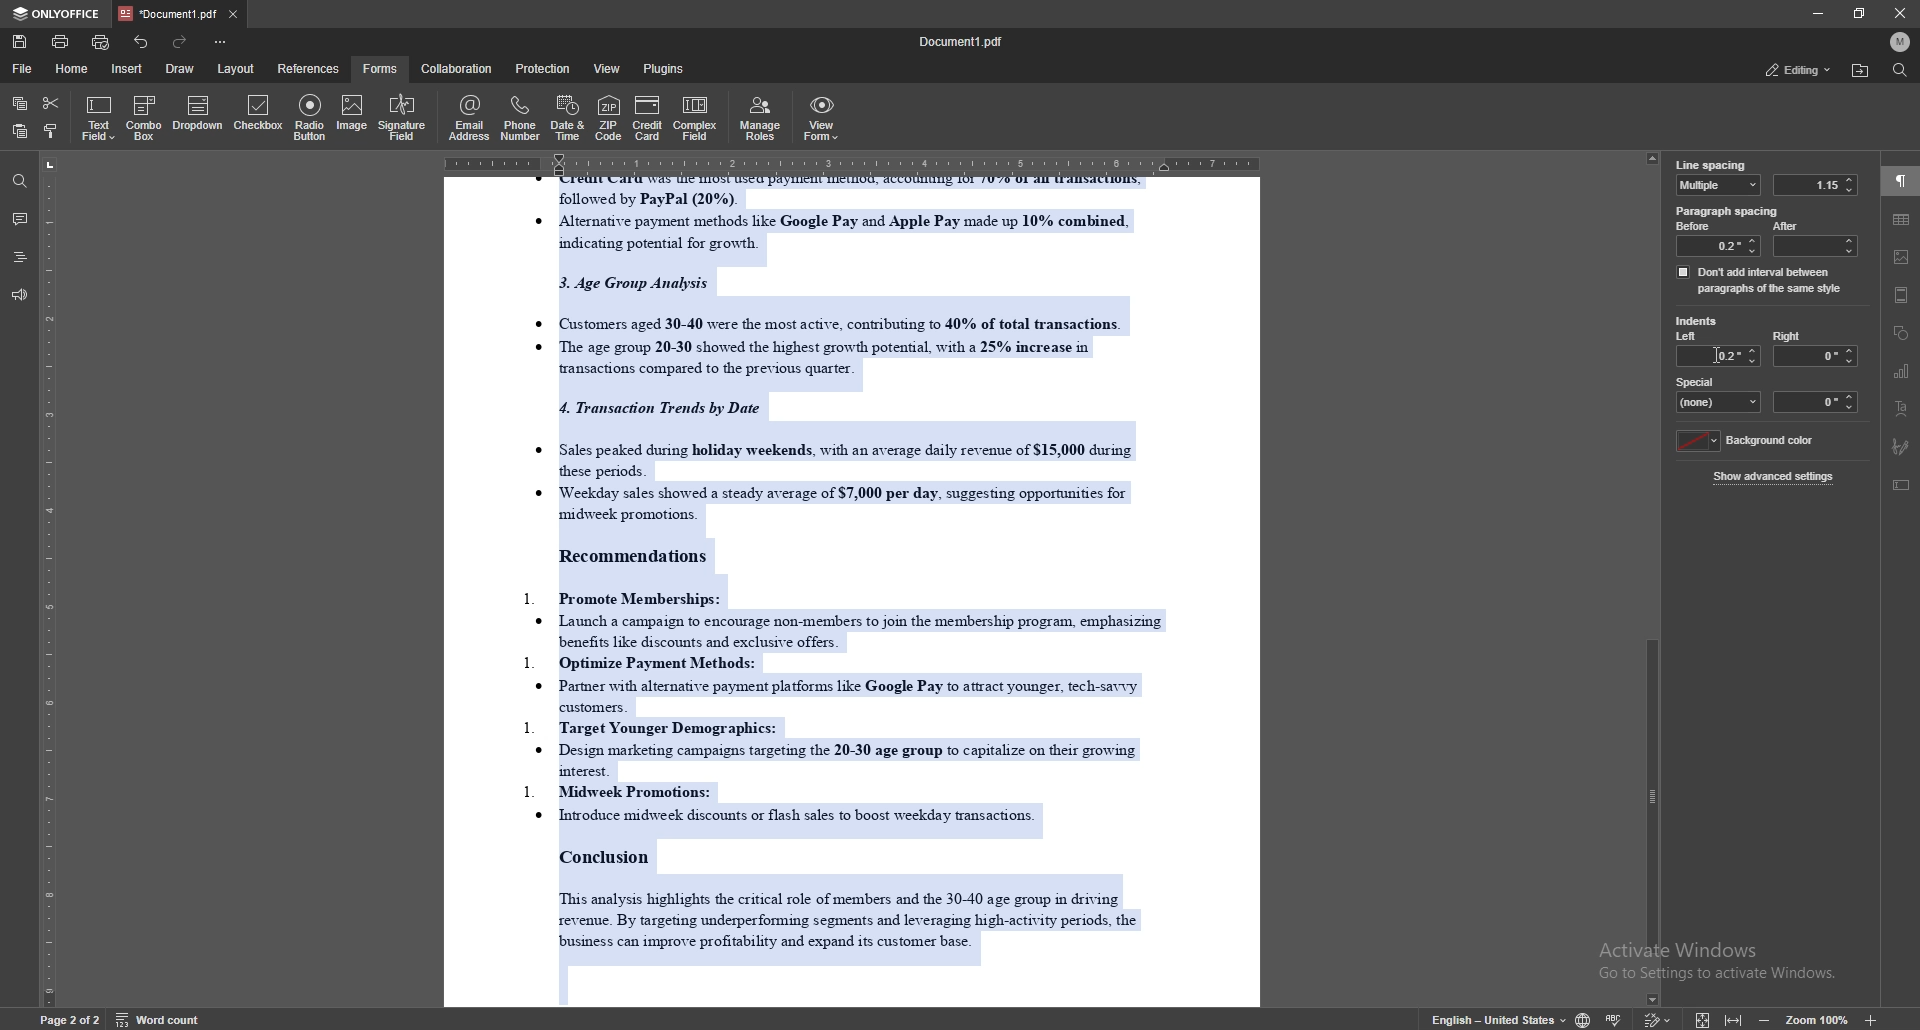 Image resolution: width=1920 pixels, height=1030 pixels. Describe the element at coordinates (1716, 238) in the screenshot. I see `before: 0.2` at that location.